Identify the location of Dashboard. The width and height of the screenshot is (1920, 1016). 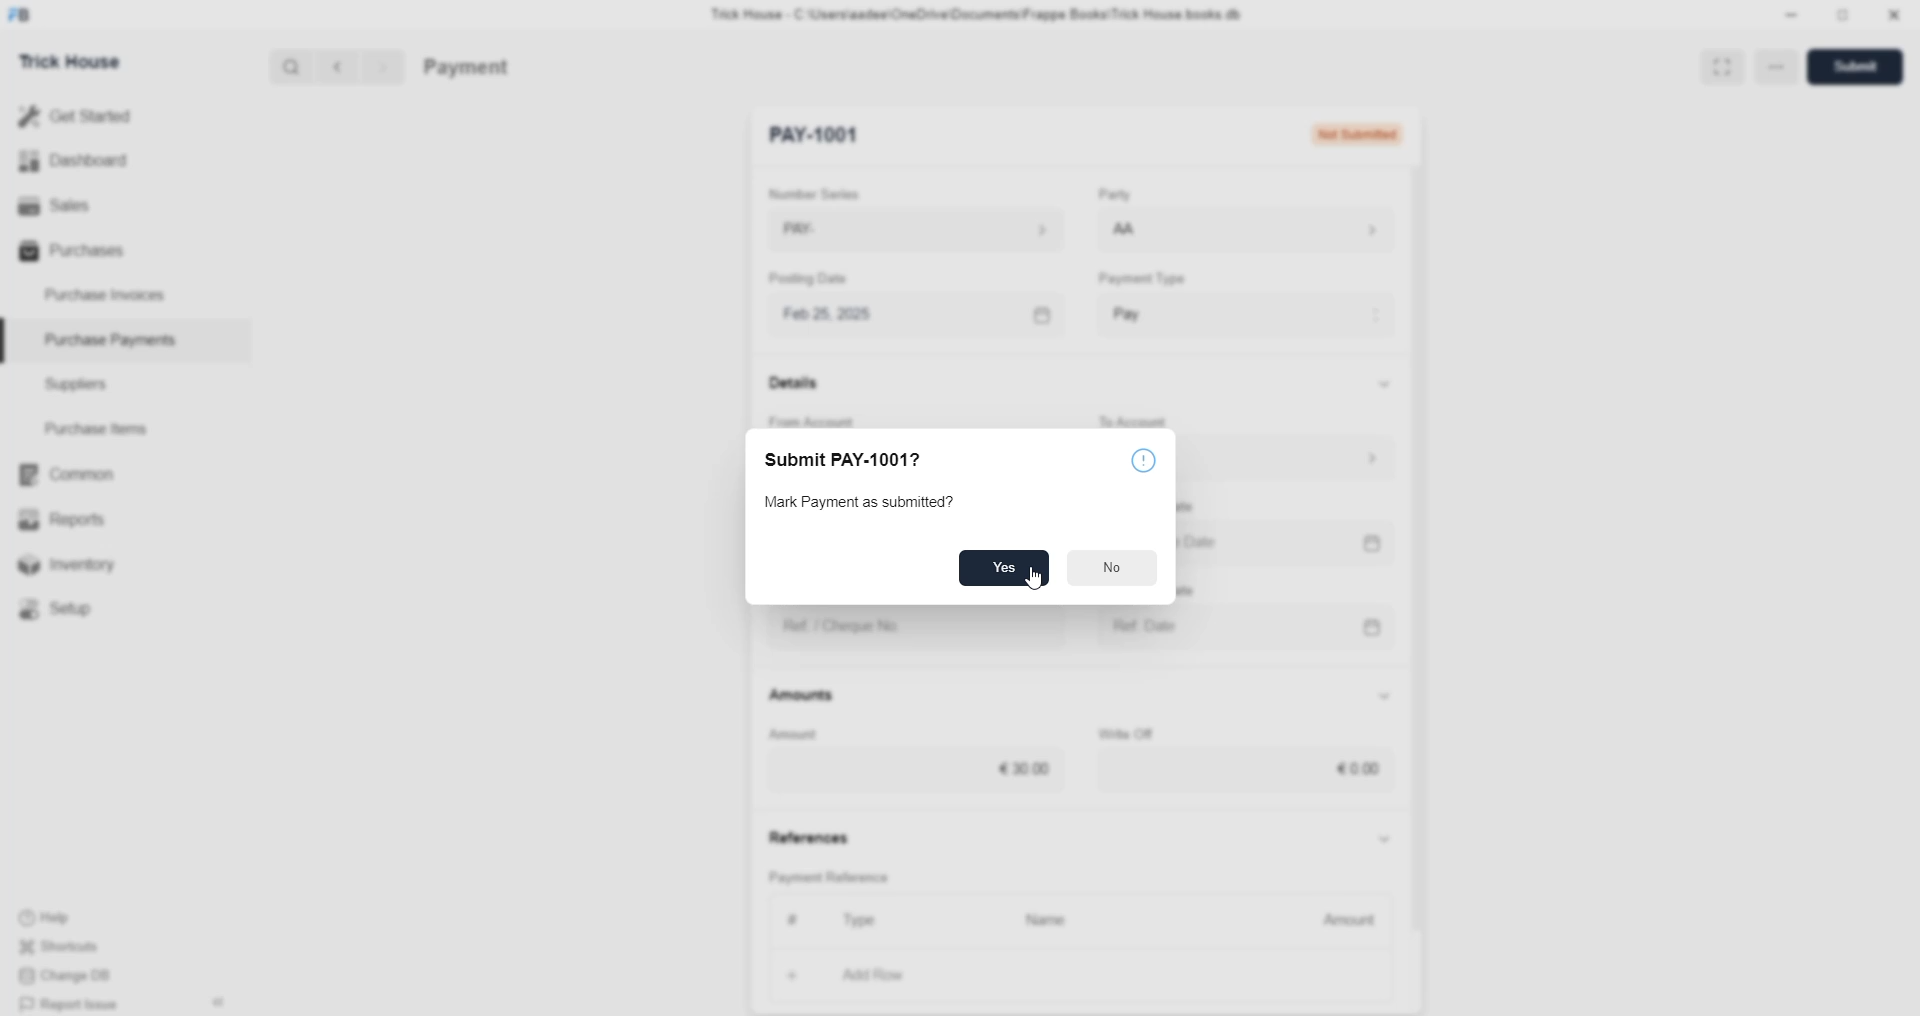
(78, 160).